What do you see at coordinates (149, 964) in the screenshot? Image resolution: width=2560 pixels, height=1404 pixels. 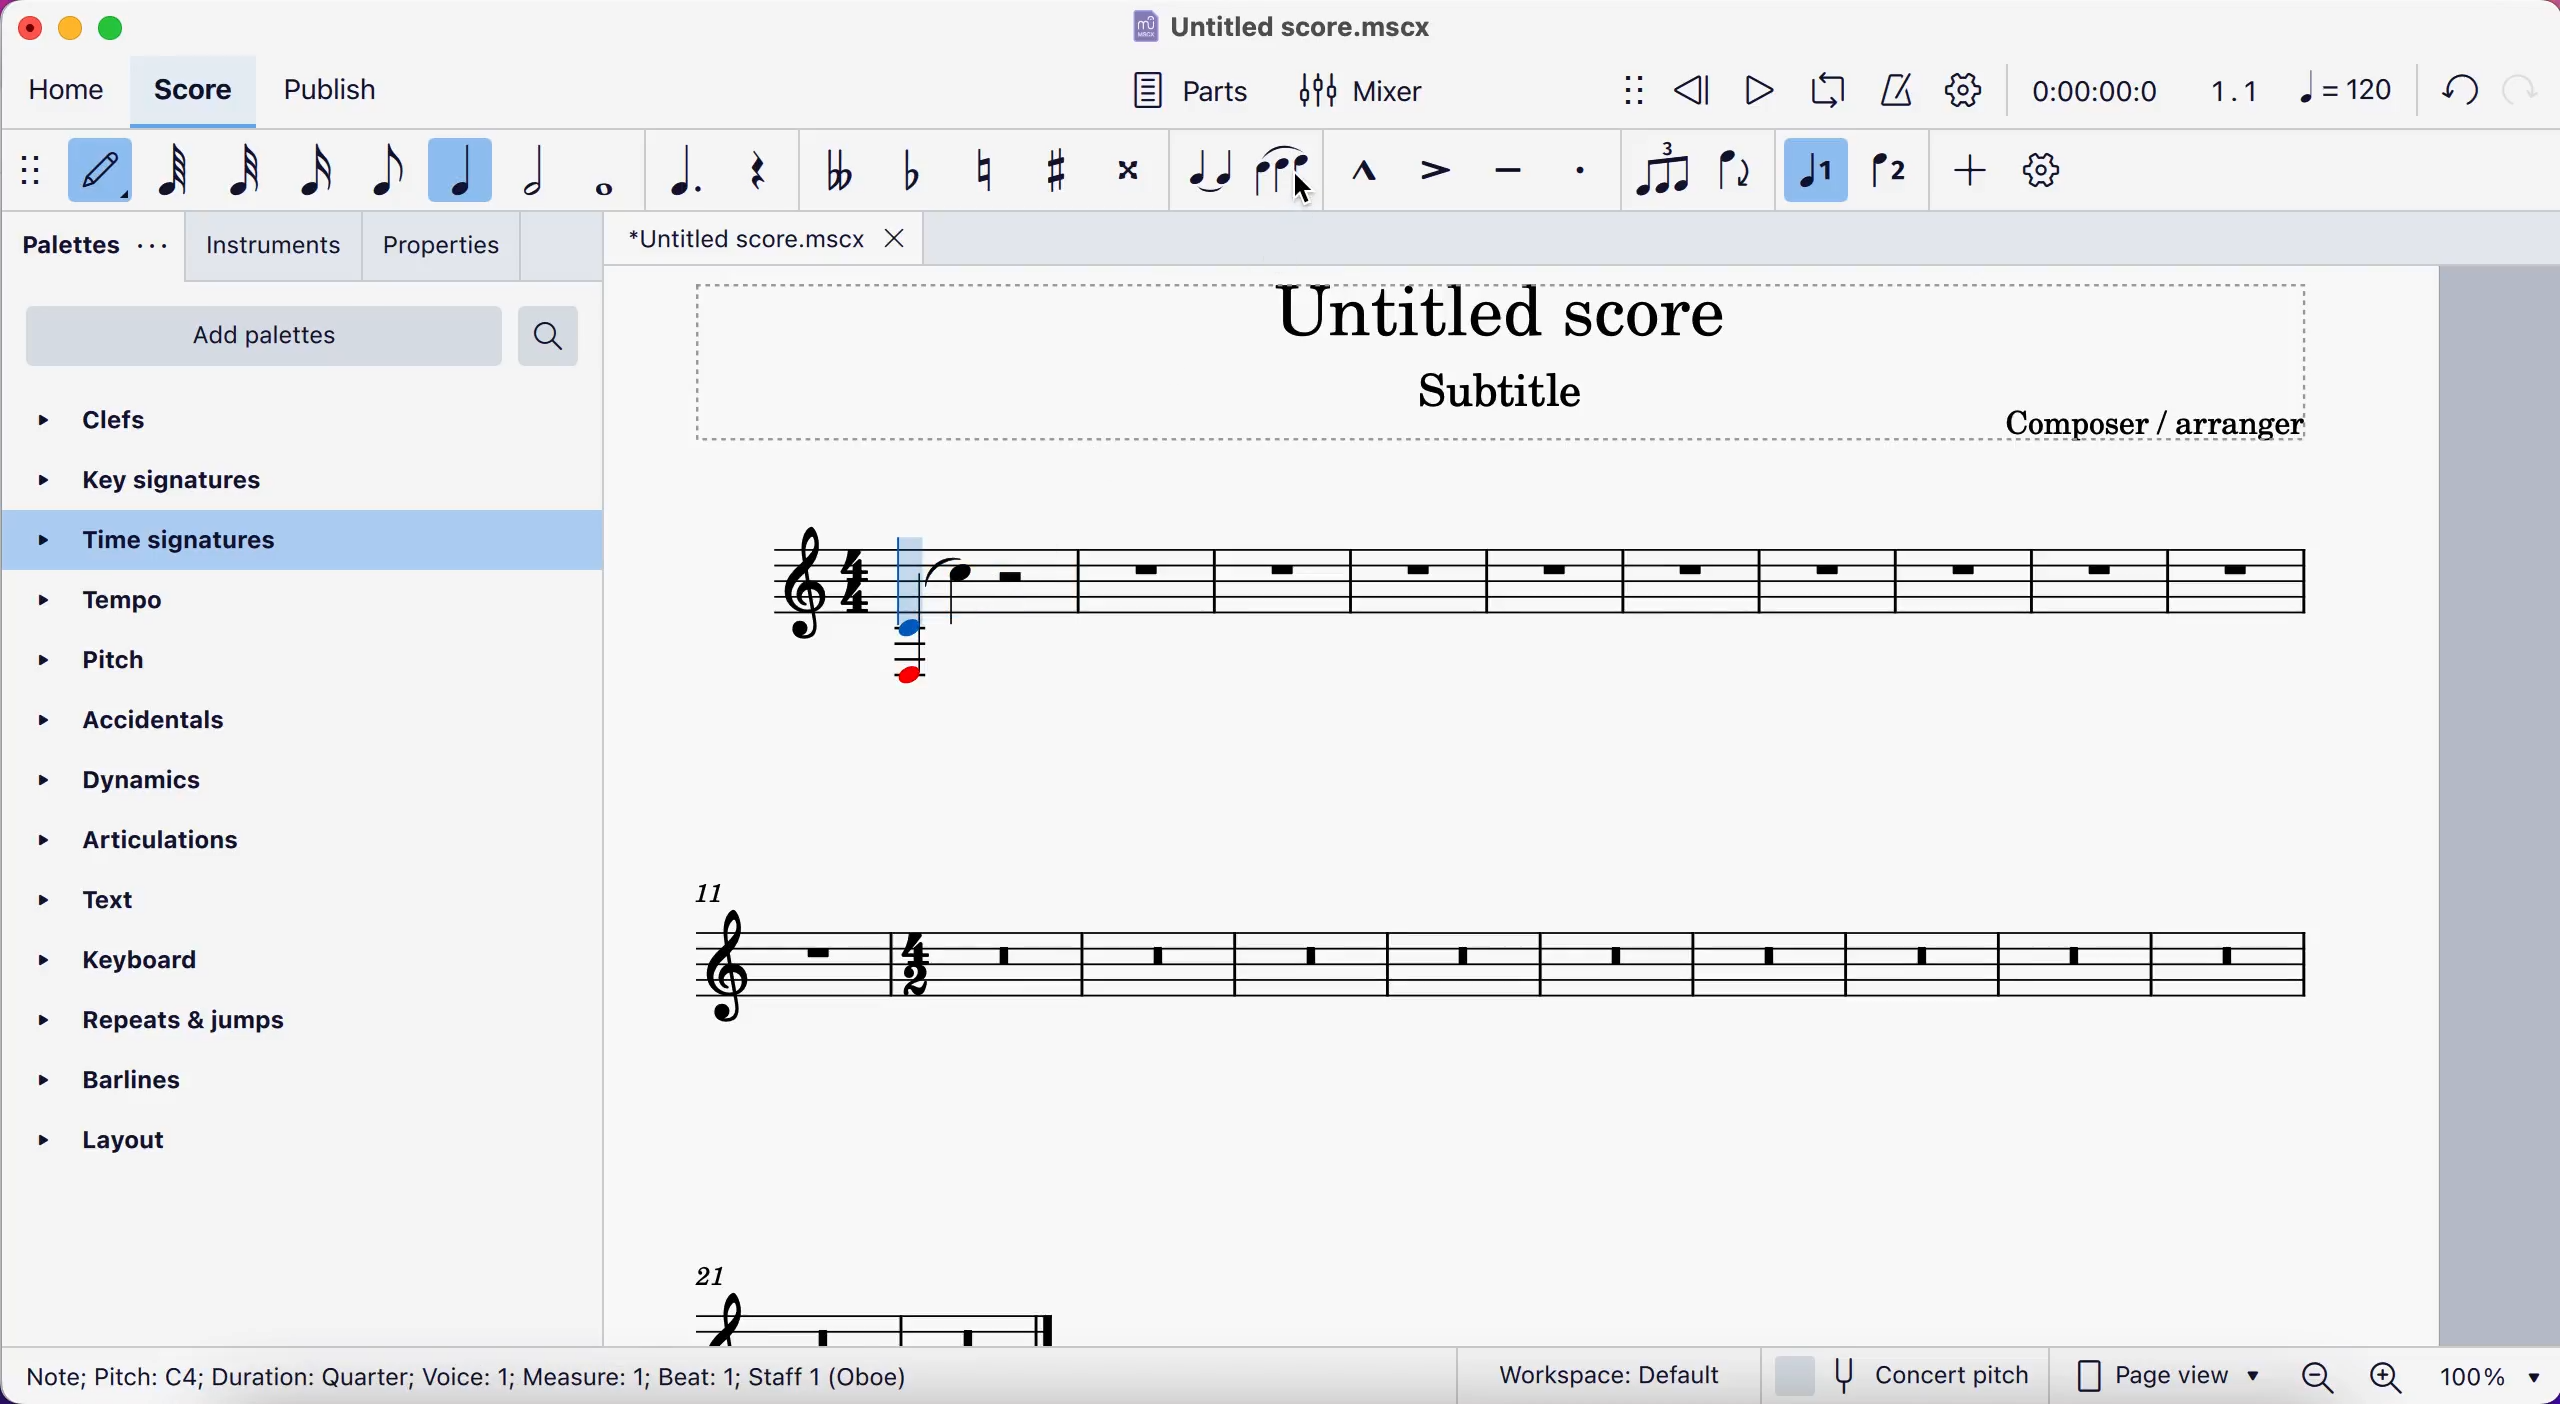 I see `keyboard` at bounding box center [149, 964].